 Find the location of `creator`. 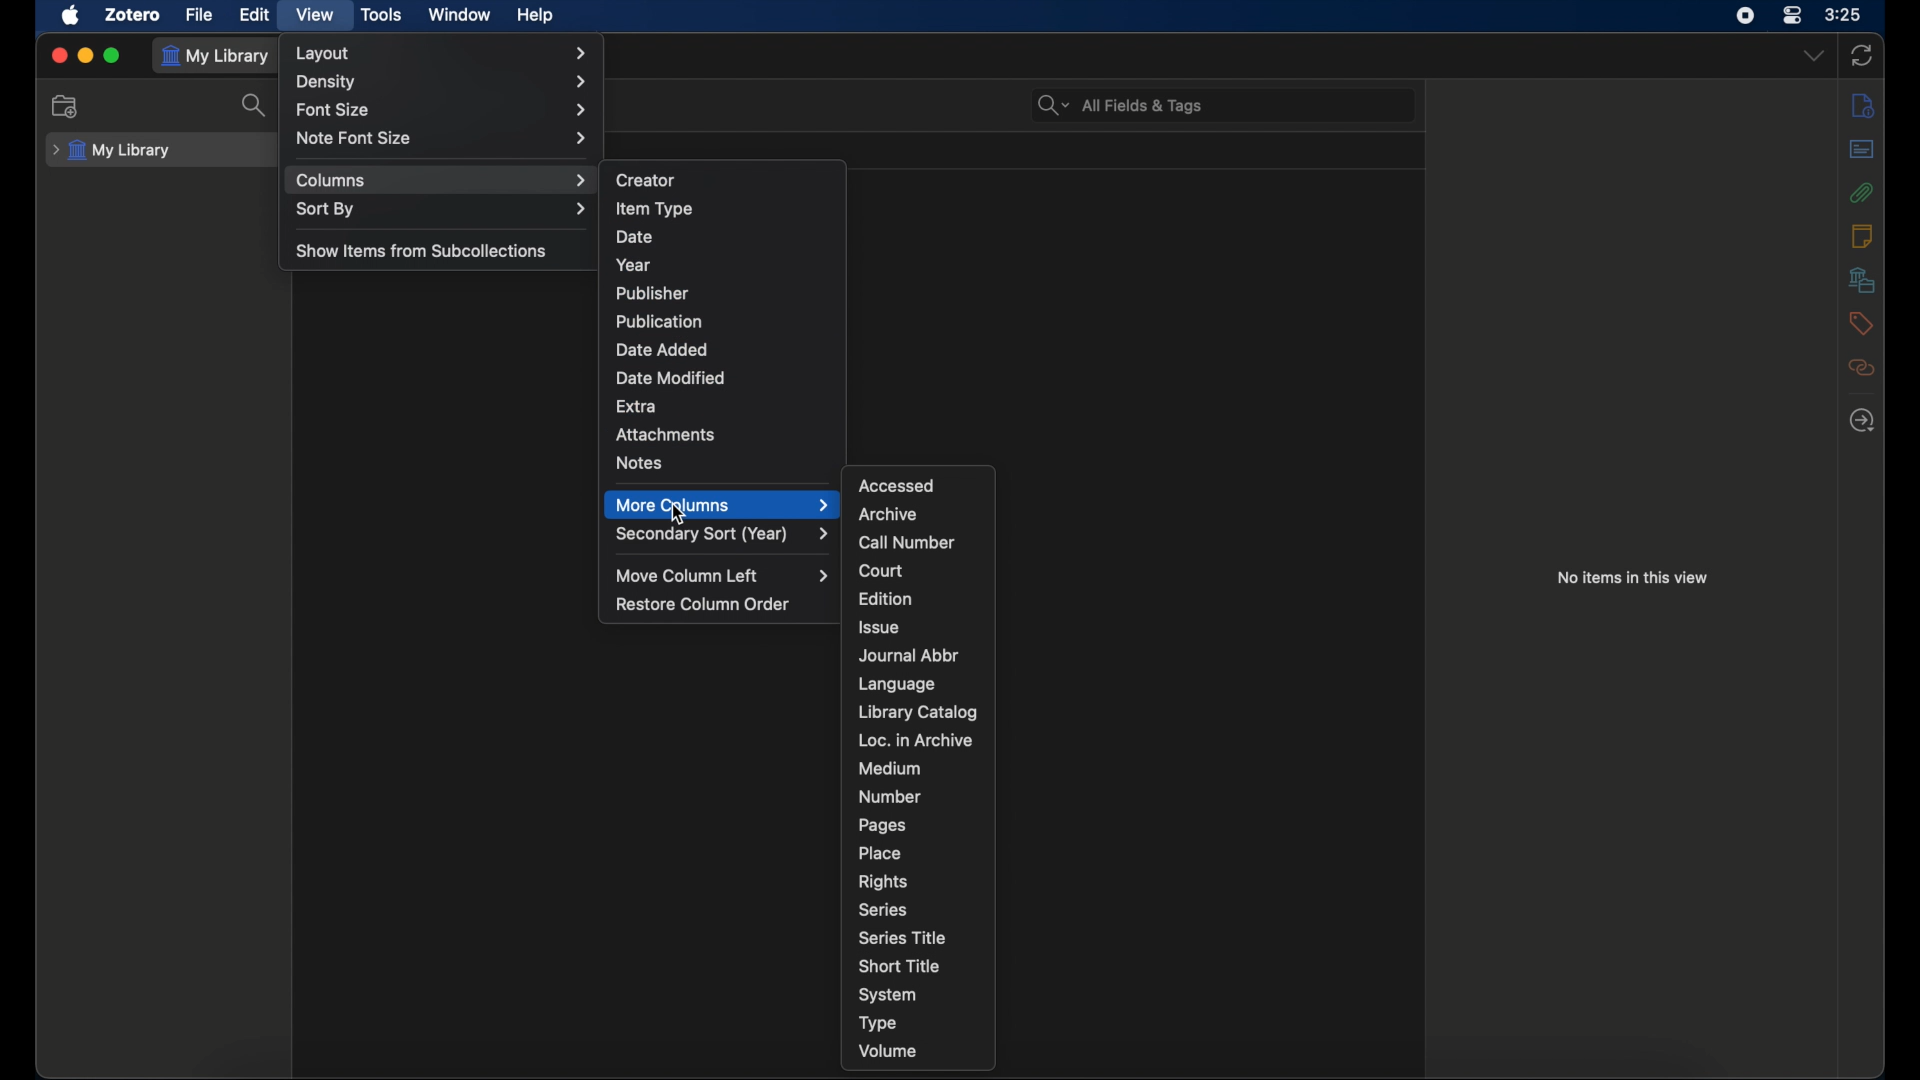

creator is located at coordinates (646, 181).